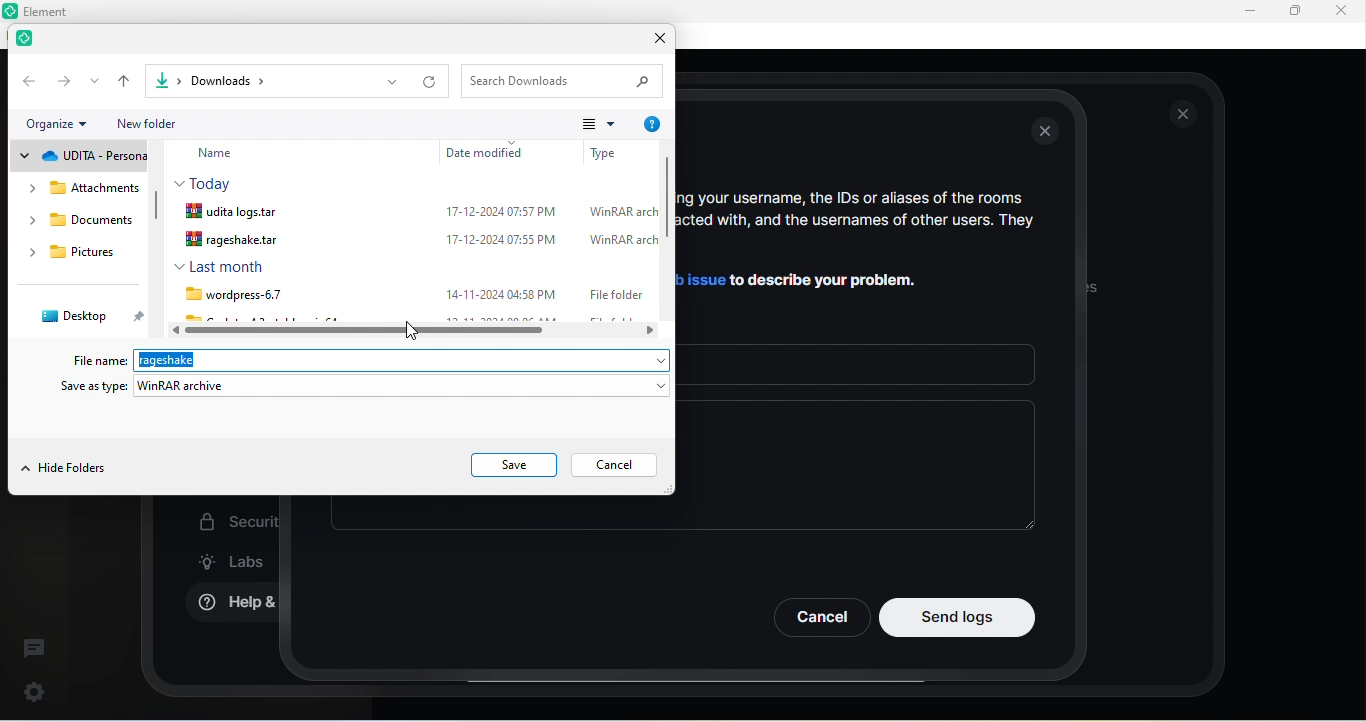 The width and height of the screenshot is (1366, 722). I want to click on 14-11-2024 04:58 PM, so click(502, 293).